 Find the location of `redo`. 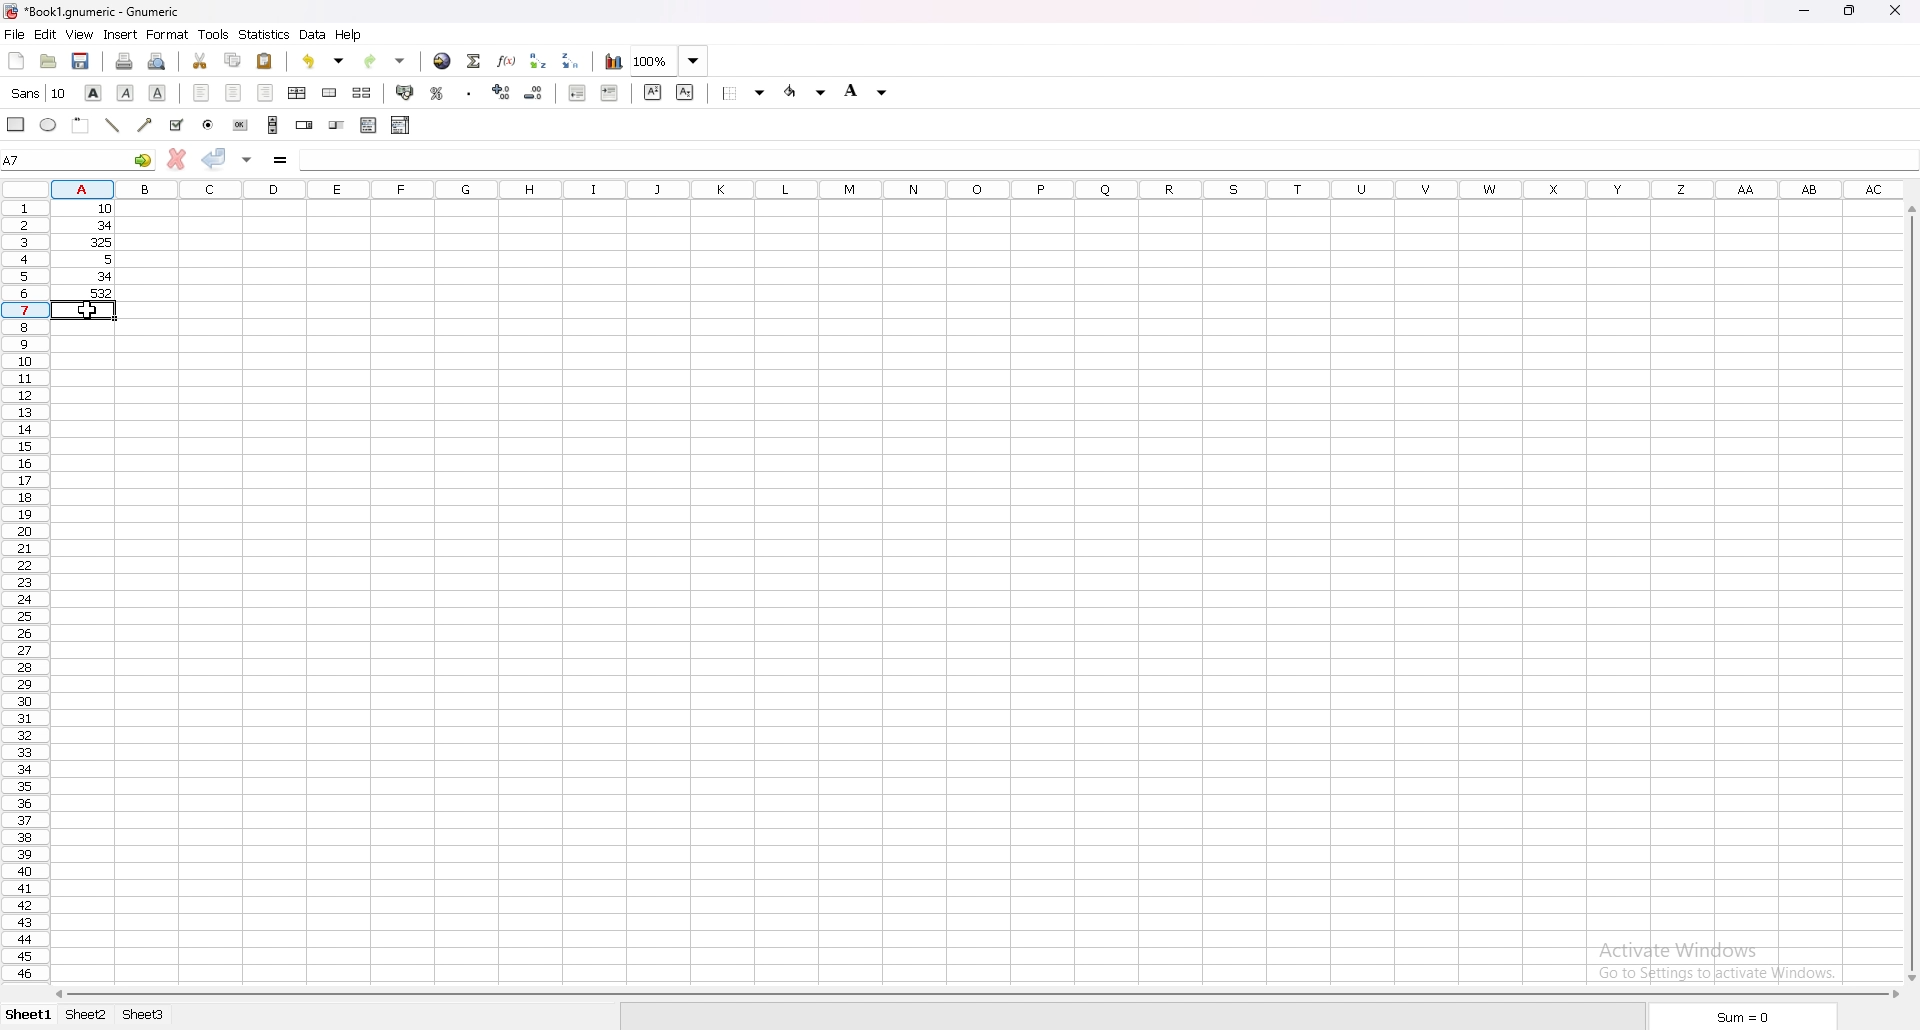

redo is located at coordinates (386, 61).